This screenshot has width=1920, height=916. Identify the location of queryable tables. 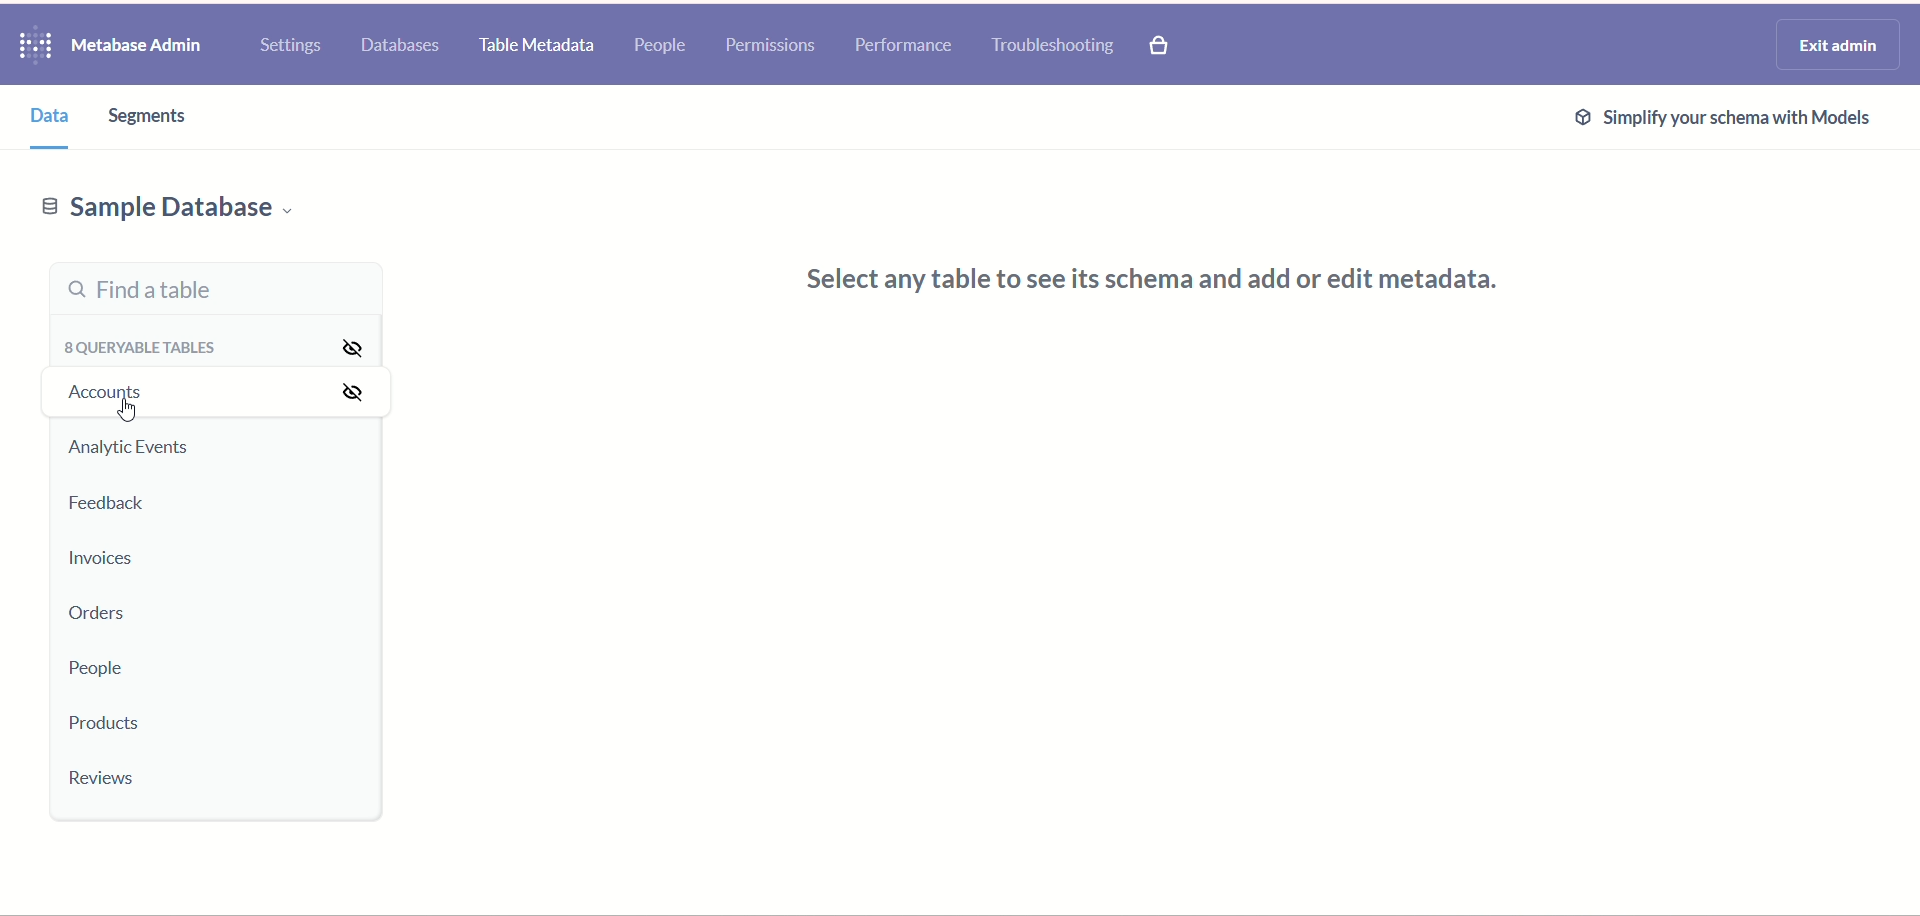
(140, 350).